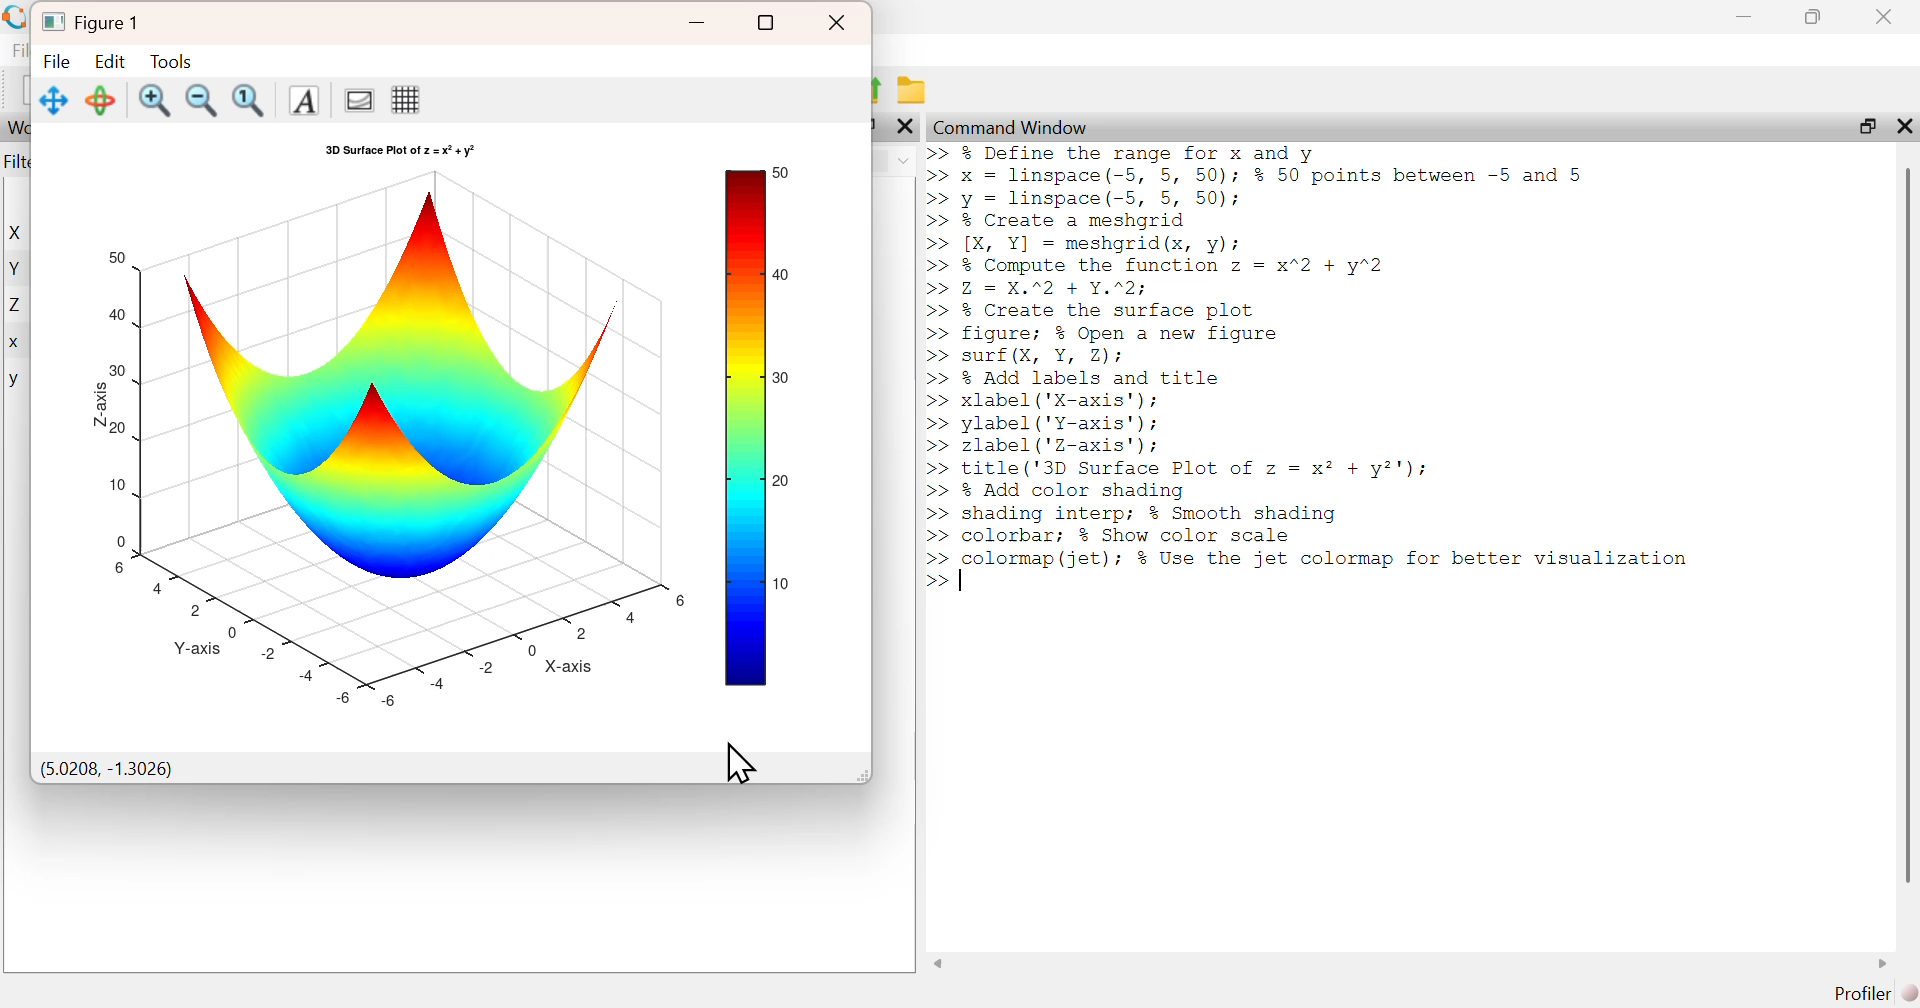 The width and height of the screenshot is (1920, 1008). What do you see at coordinates (699, 23) in the screenshot?
I see `minimize` at bounding box center [699, 23].